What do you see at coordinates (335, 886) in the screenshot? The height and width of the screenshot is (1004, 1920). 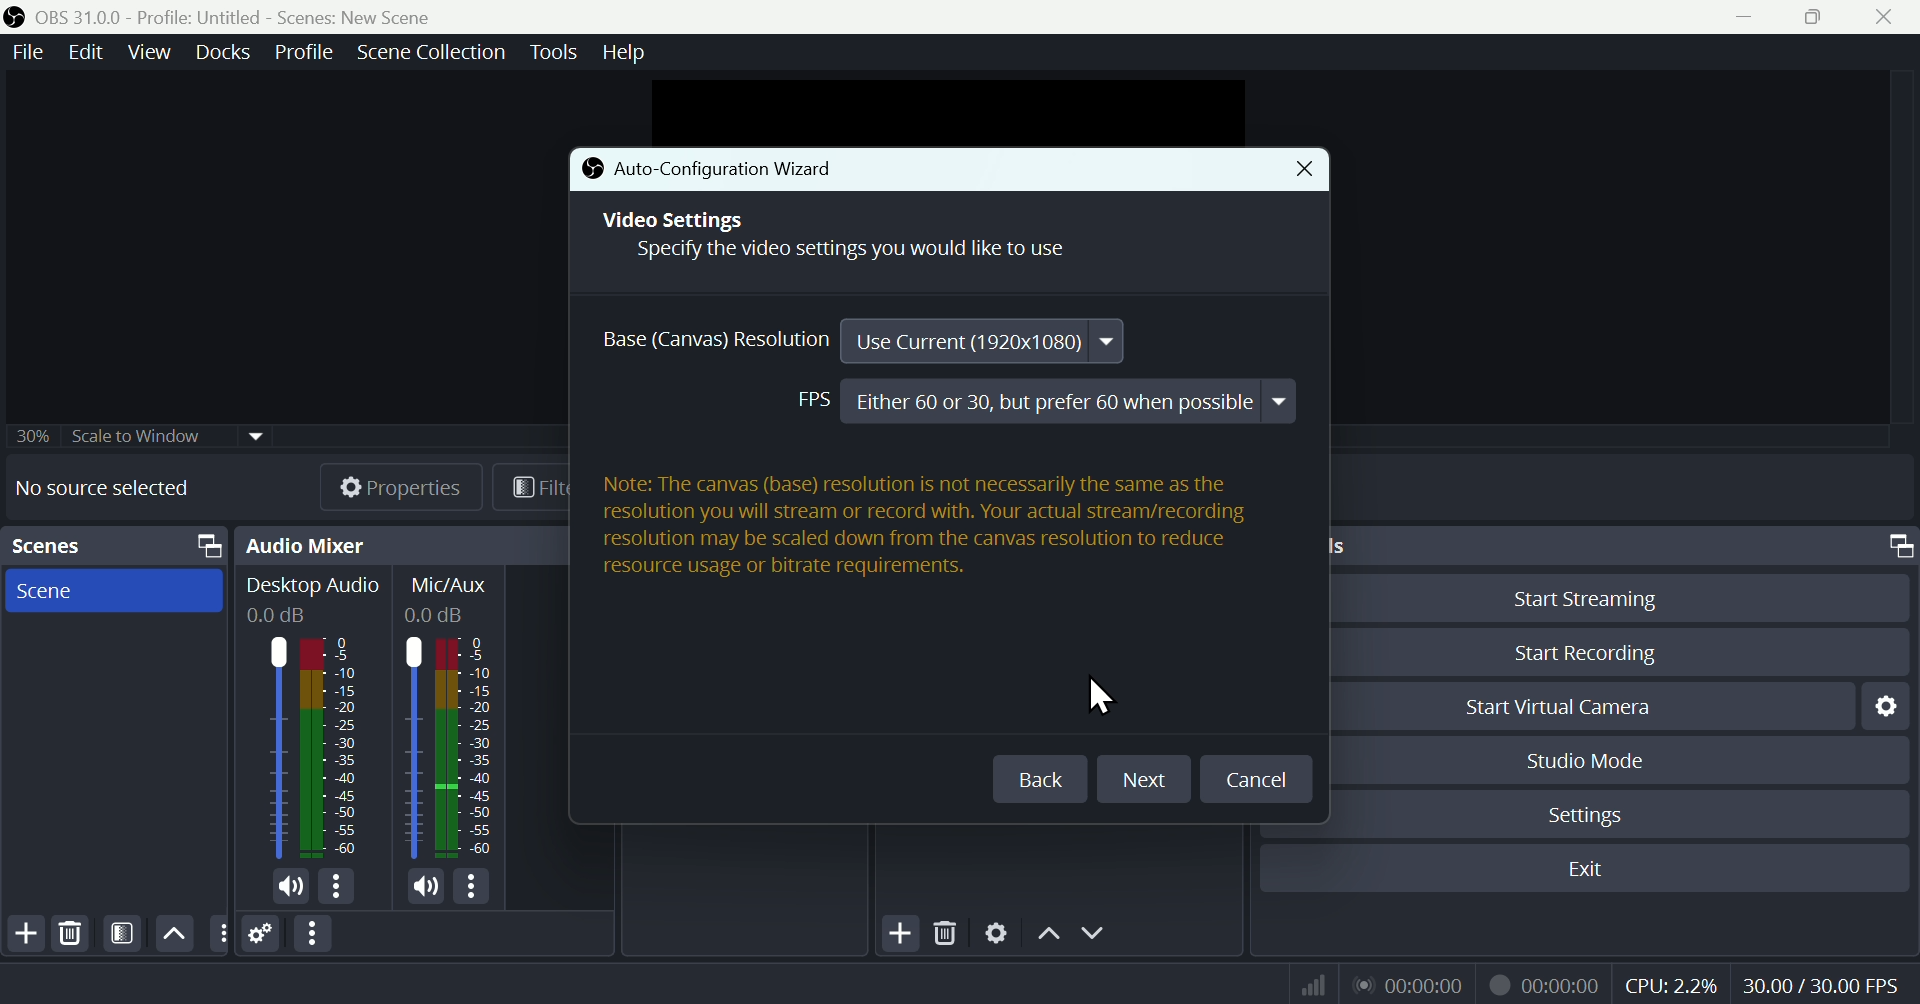 I see `options` at bounding box center [335, 886].